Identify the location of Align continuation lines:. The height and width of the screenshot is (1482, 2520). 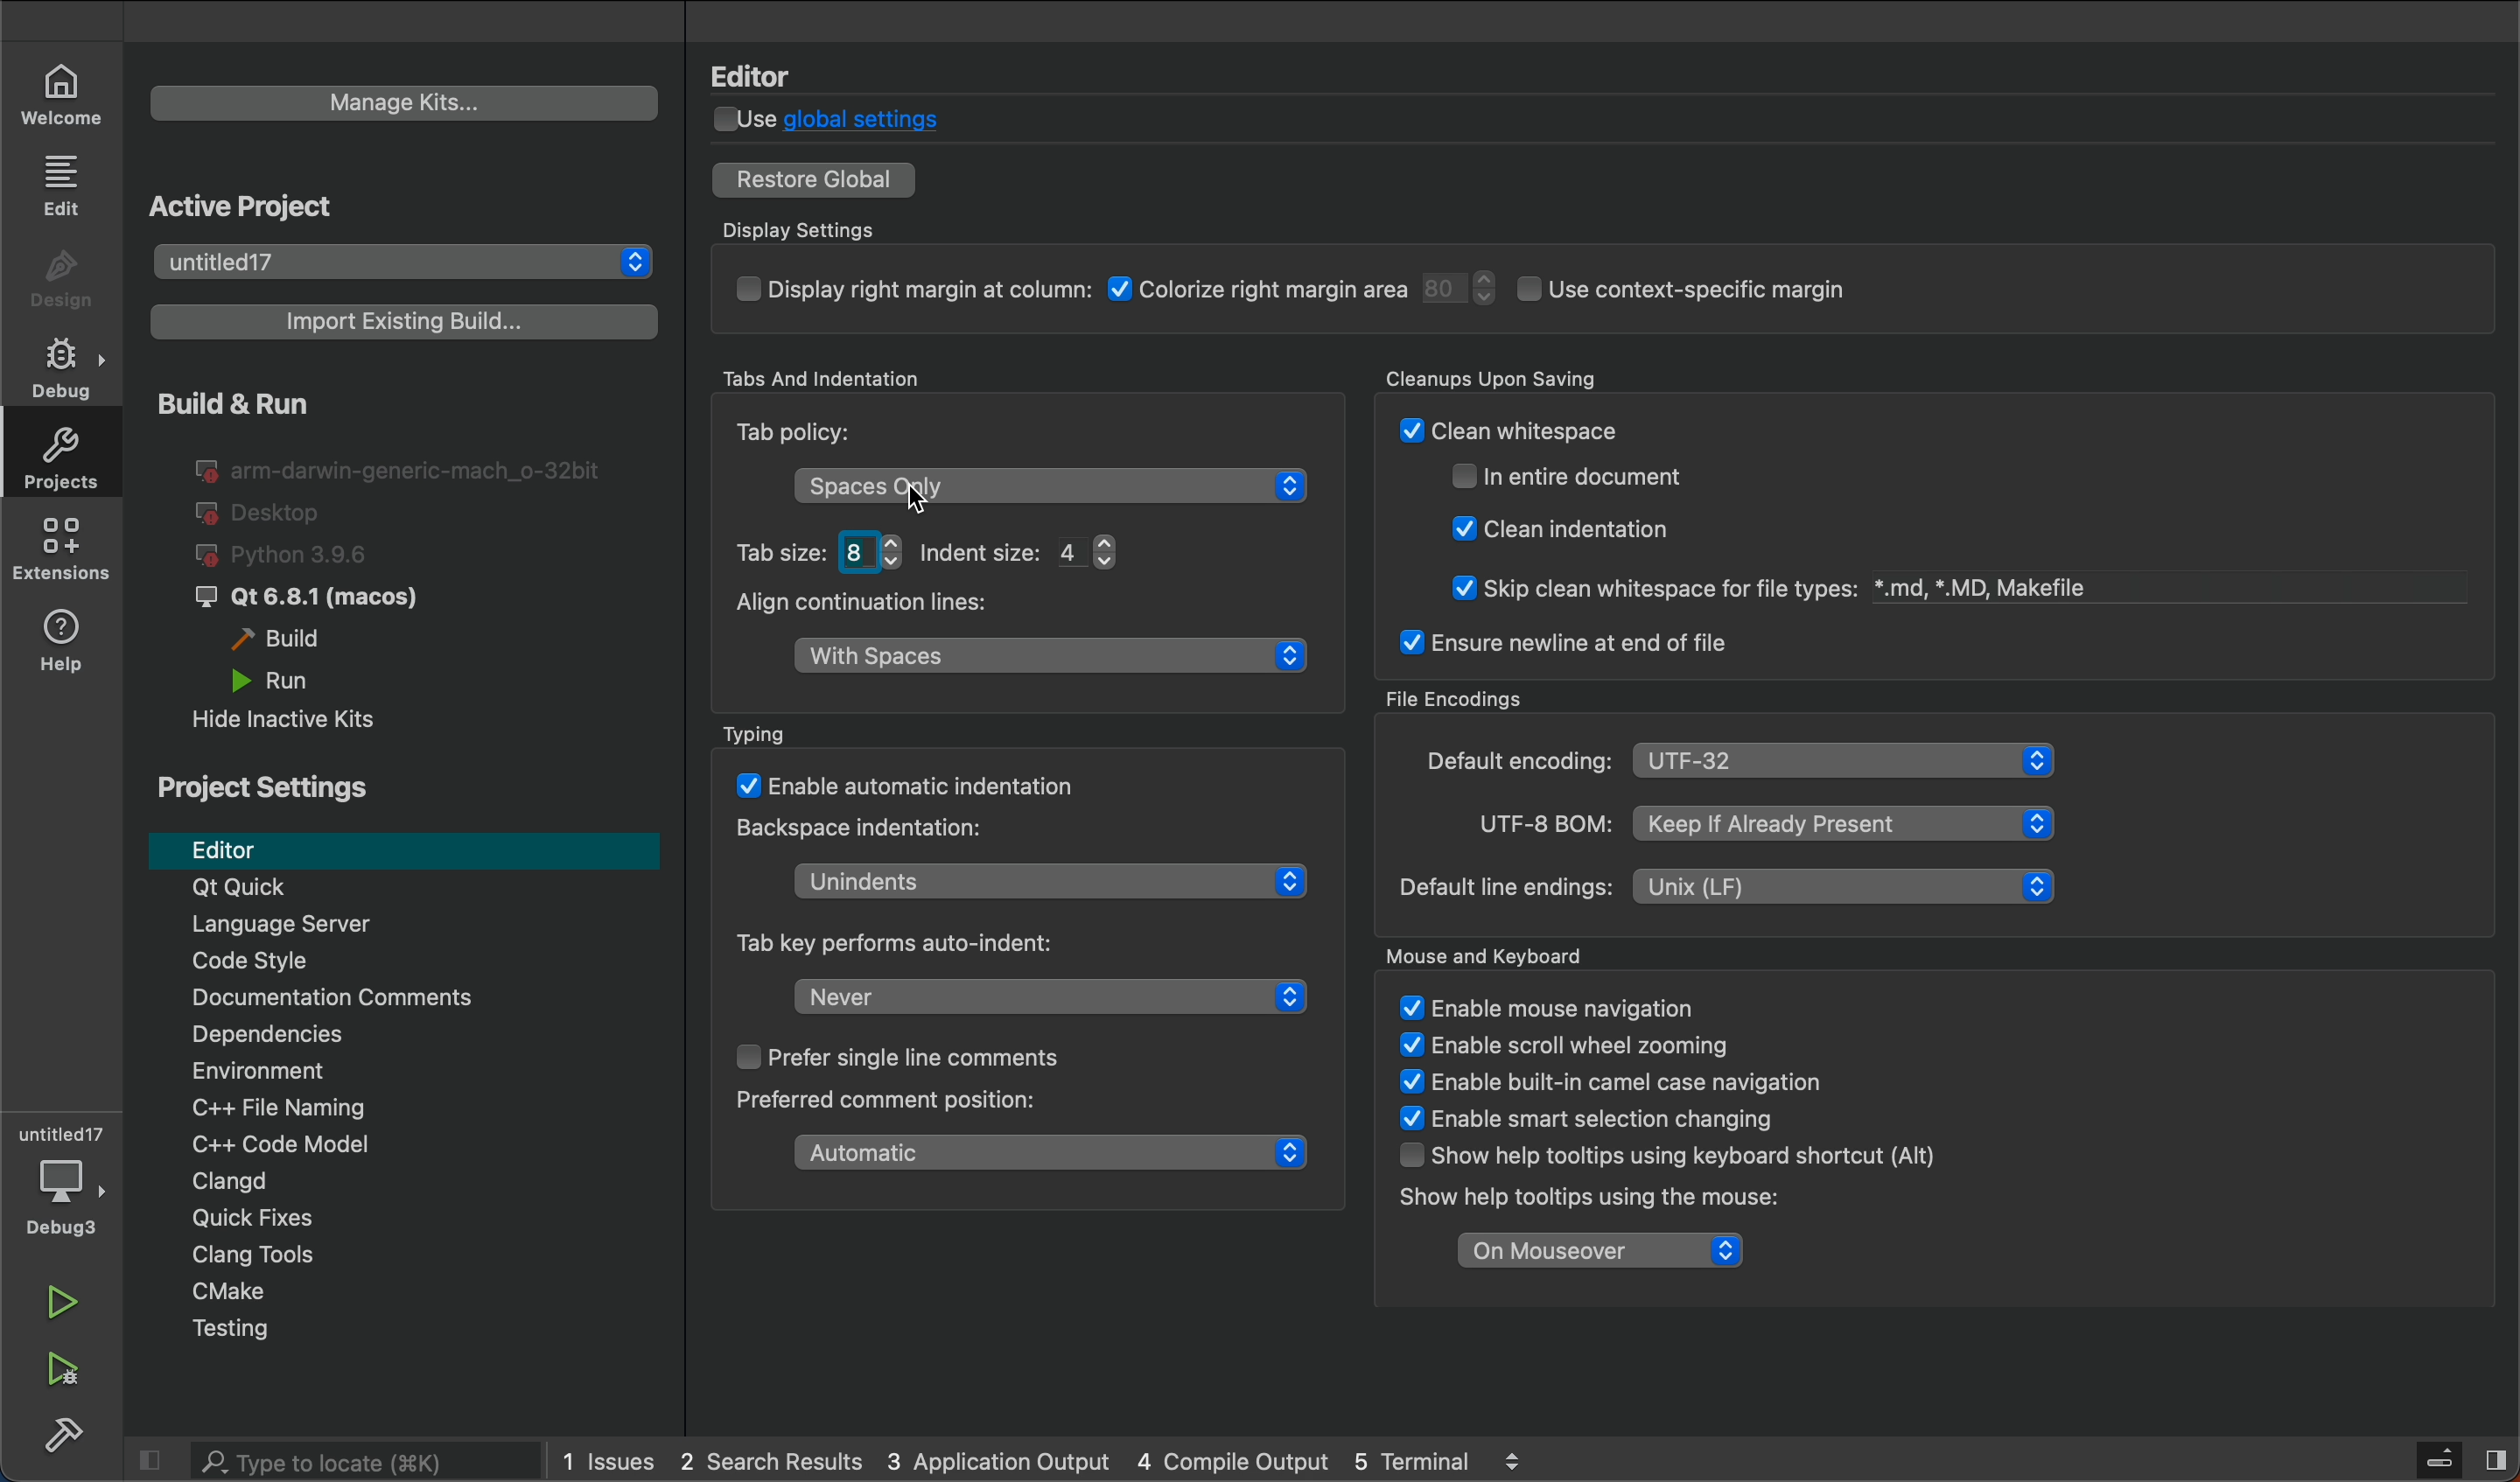
(898, 607).